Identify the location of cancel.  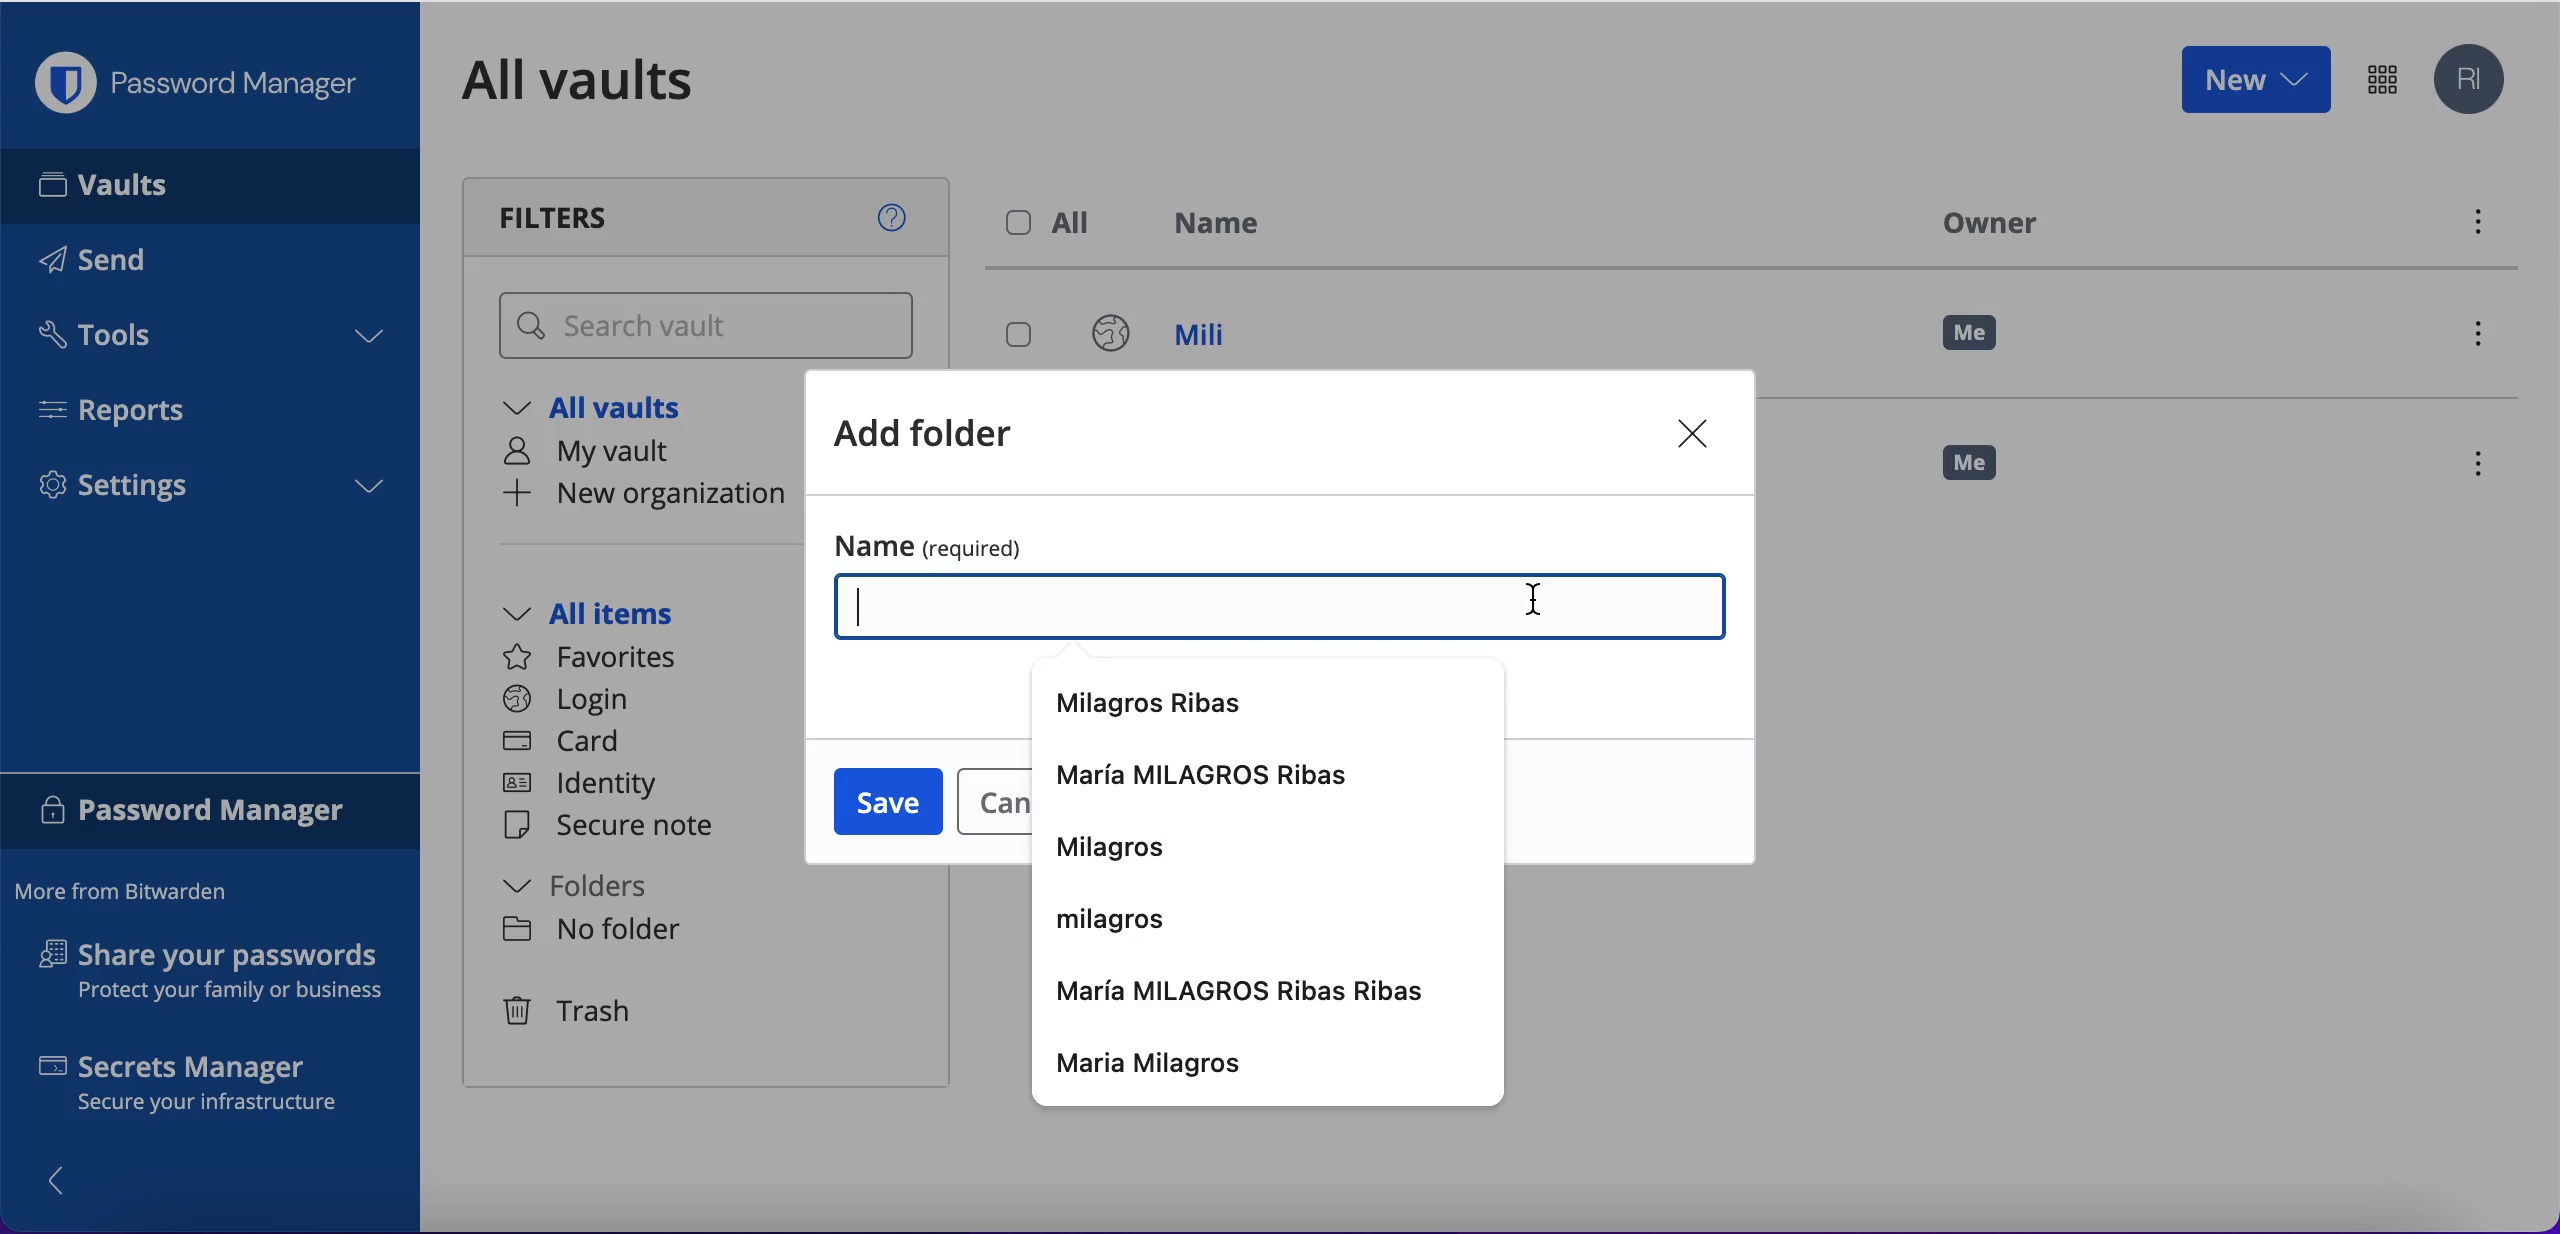
(989, 805).